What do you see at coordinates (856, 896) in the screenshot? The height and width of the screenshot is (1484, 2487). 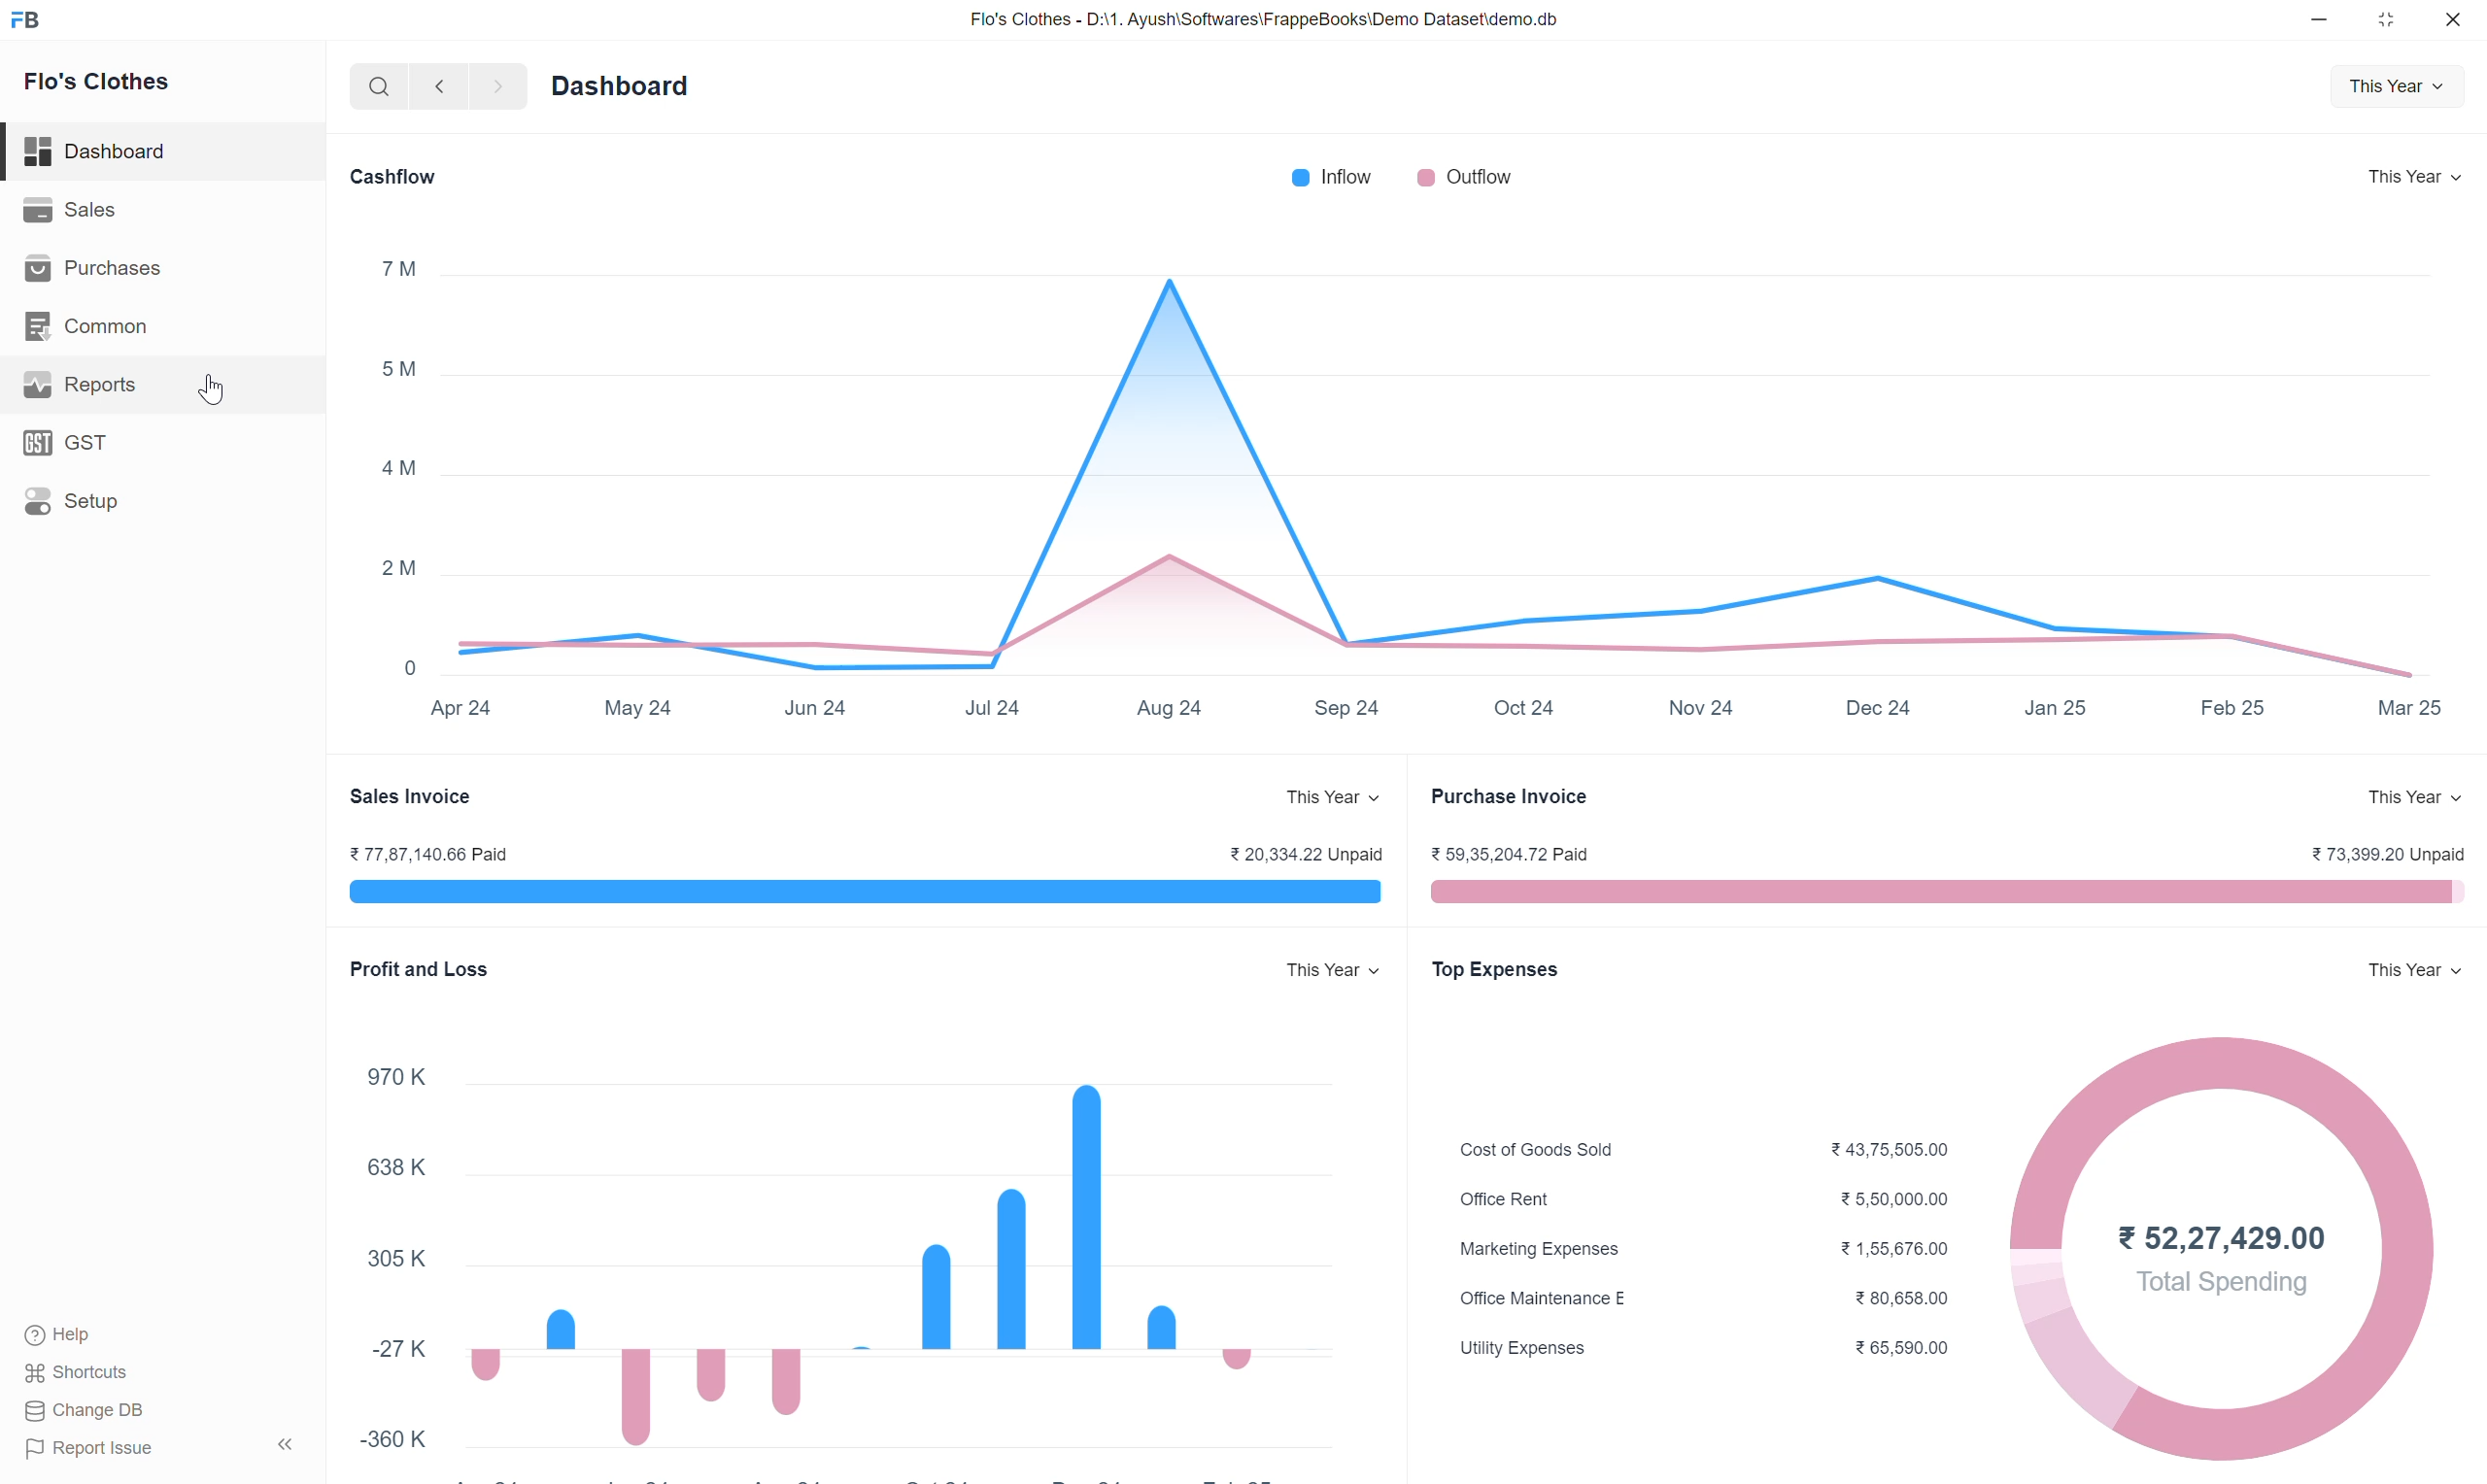 I see `status bar` at bounding box center [856, 896].